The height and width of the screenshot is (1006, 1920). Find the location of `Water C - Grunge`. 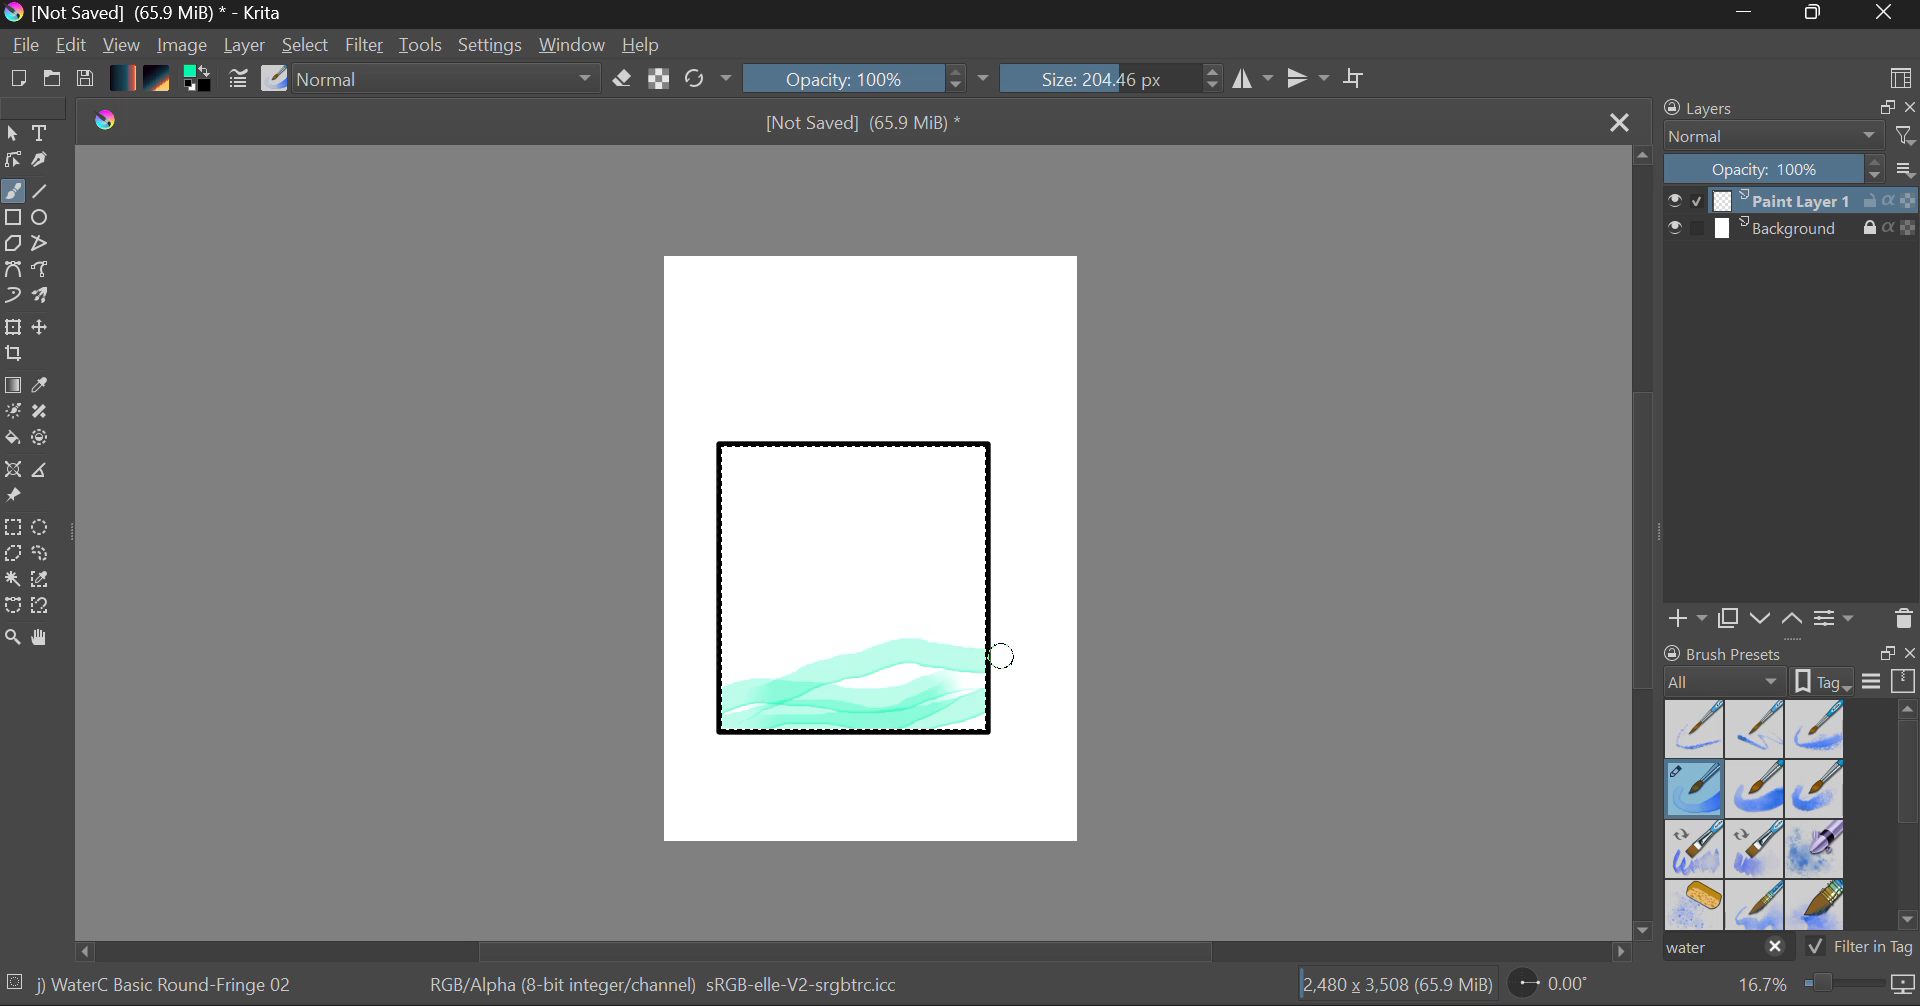

Water C - Grunge is located at coordinates (1816, 789).